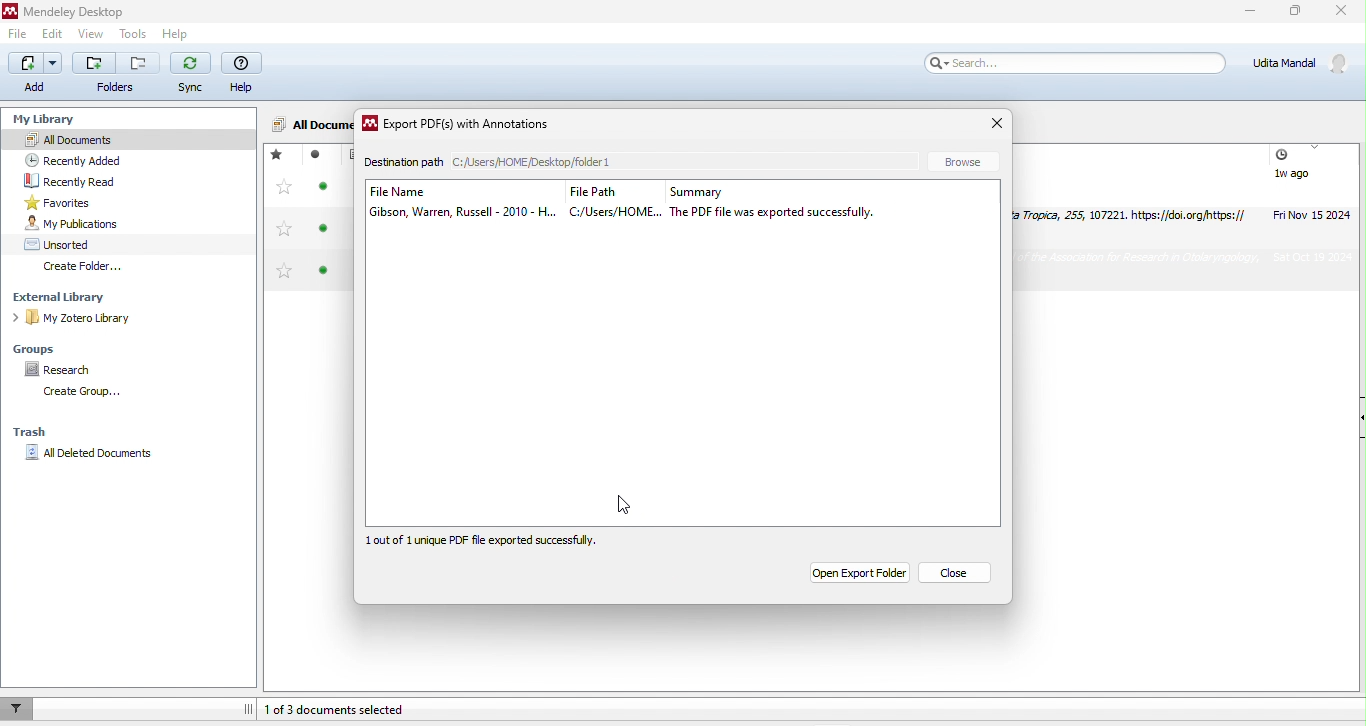 The width and height of the screenshot is (1366, 726). I want to click on trash, so click(35, 434).